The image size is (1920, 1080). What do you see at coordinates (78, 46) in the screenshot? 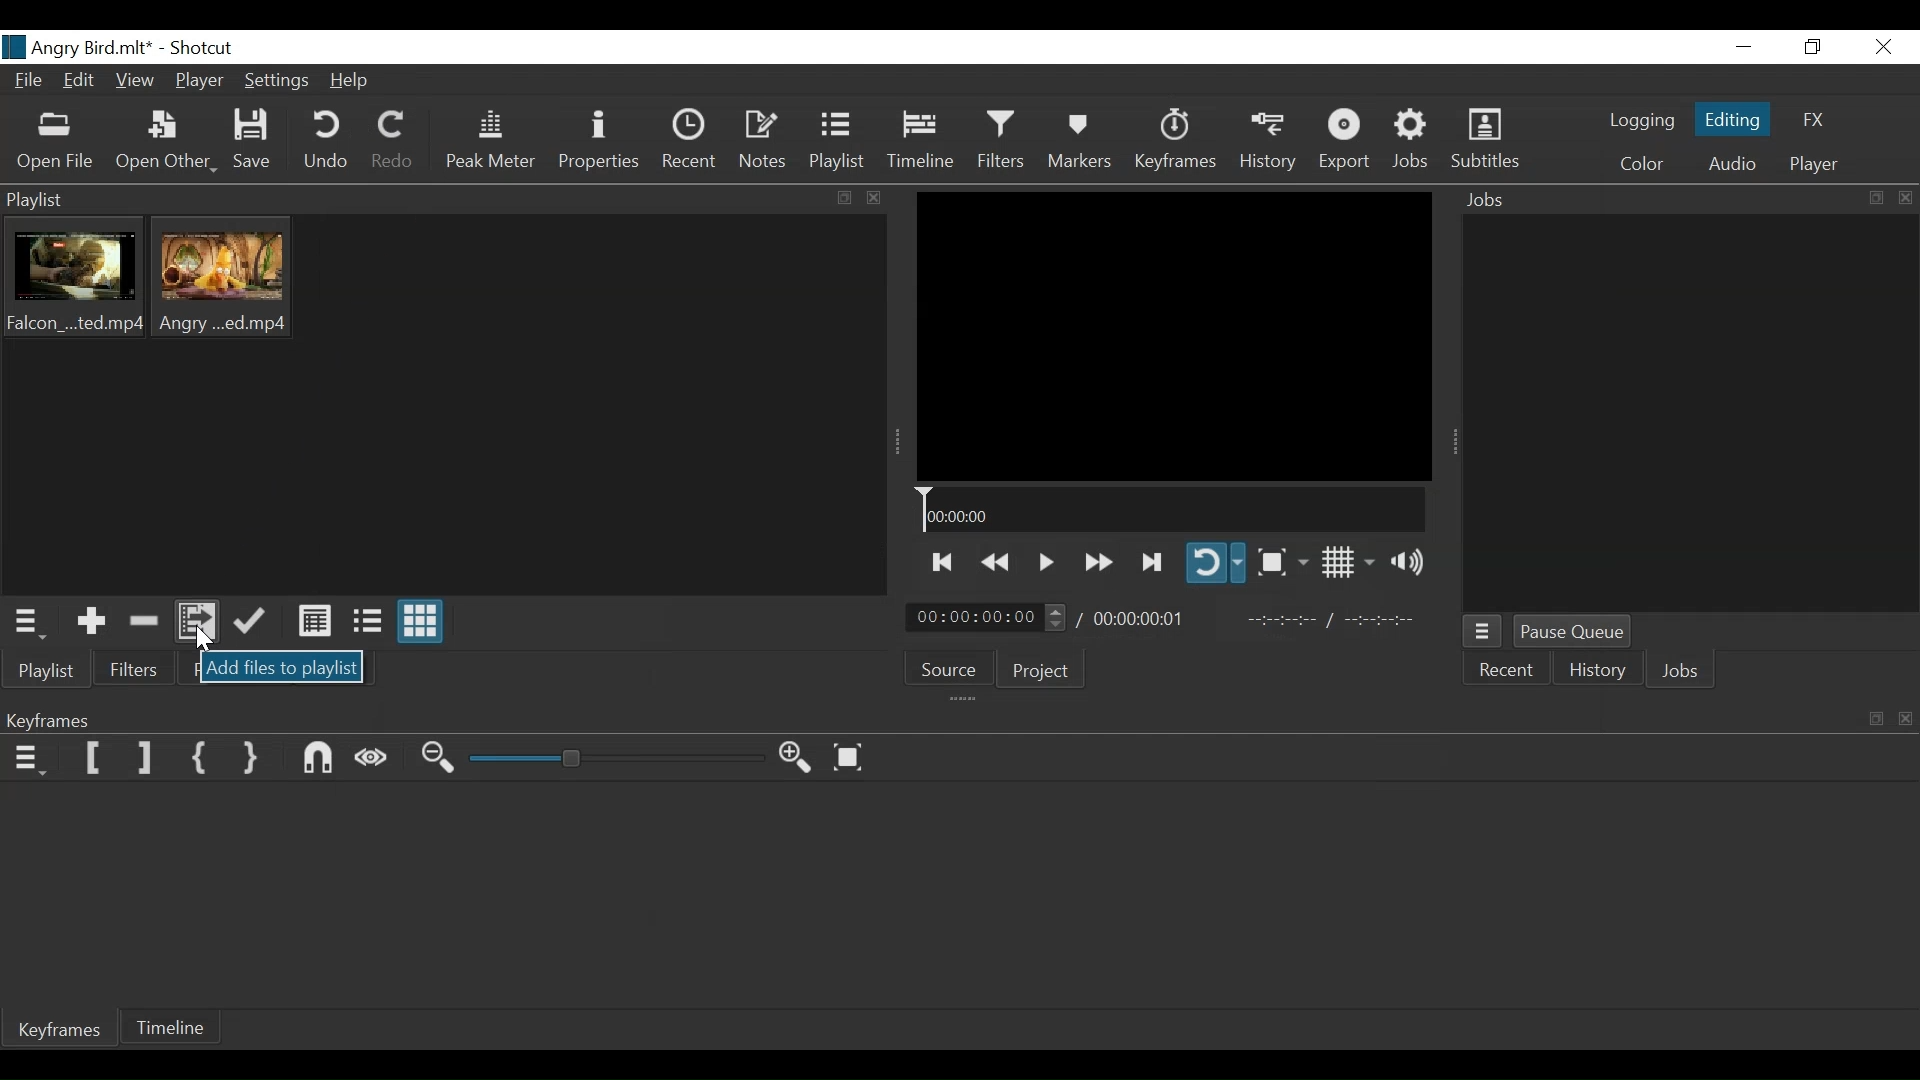
I see `File Name` at bounding box center [78, 46].